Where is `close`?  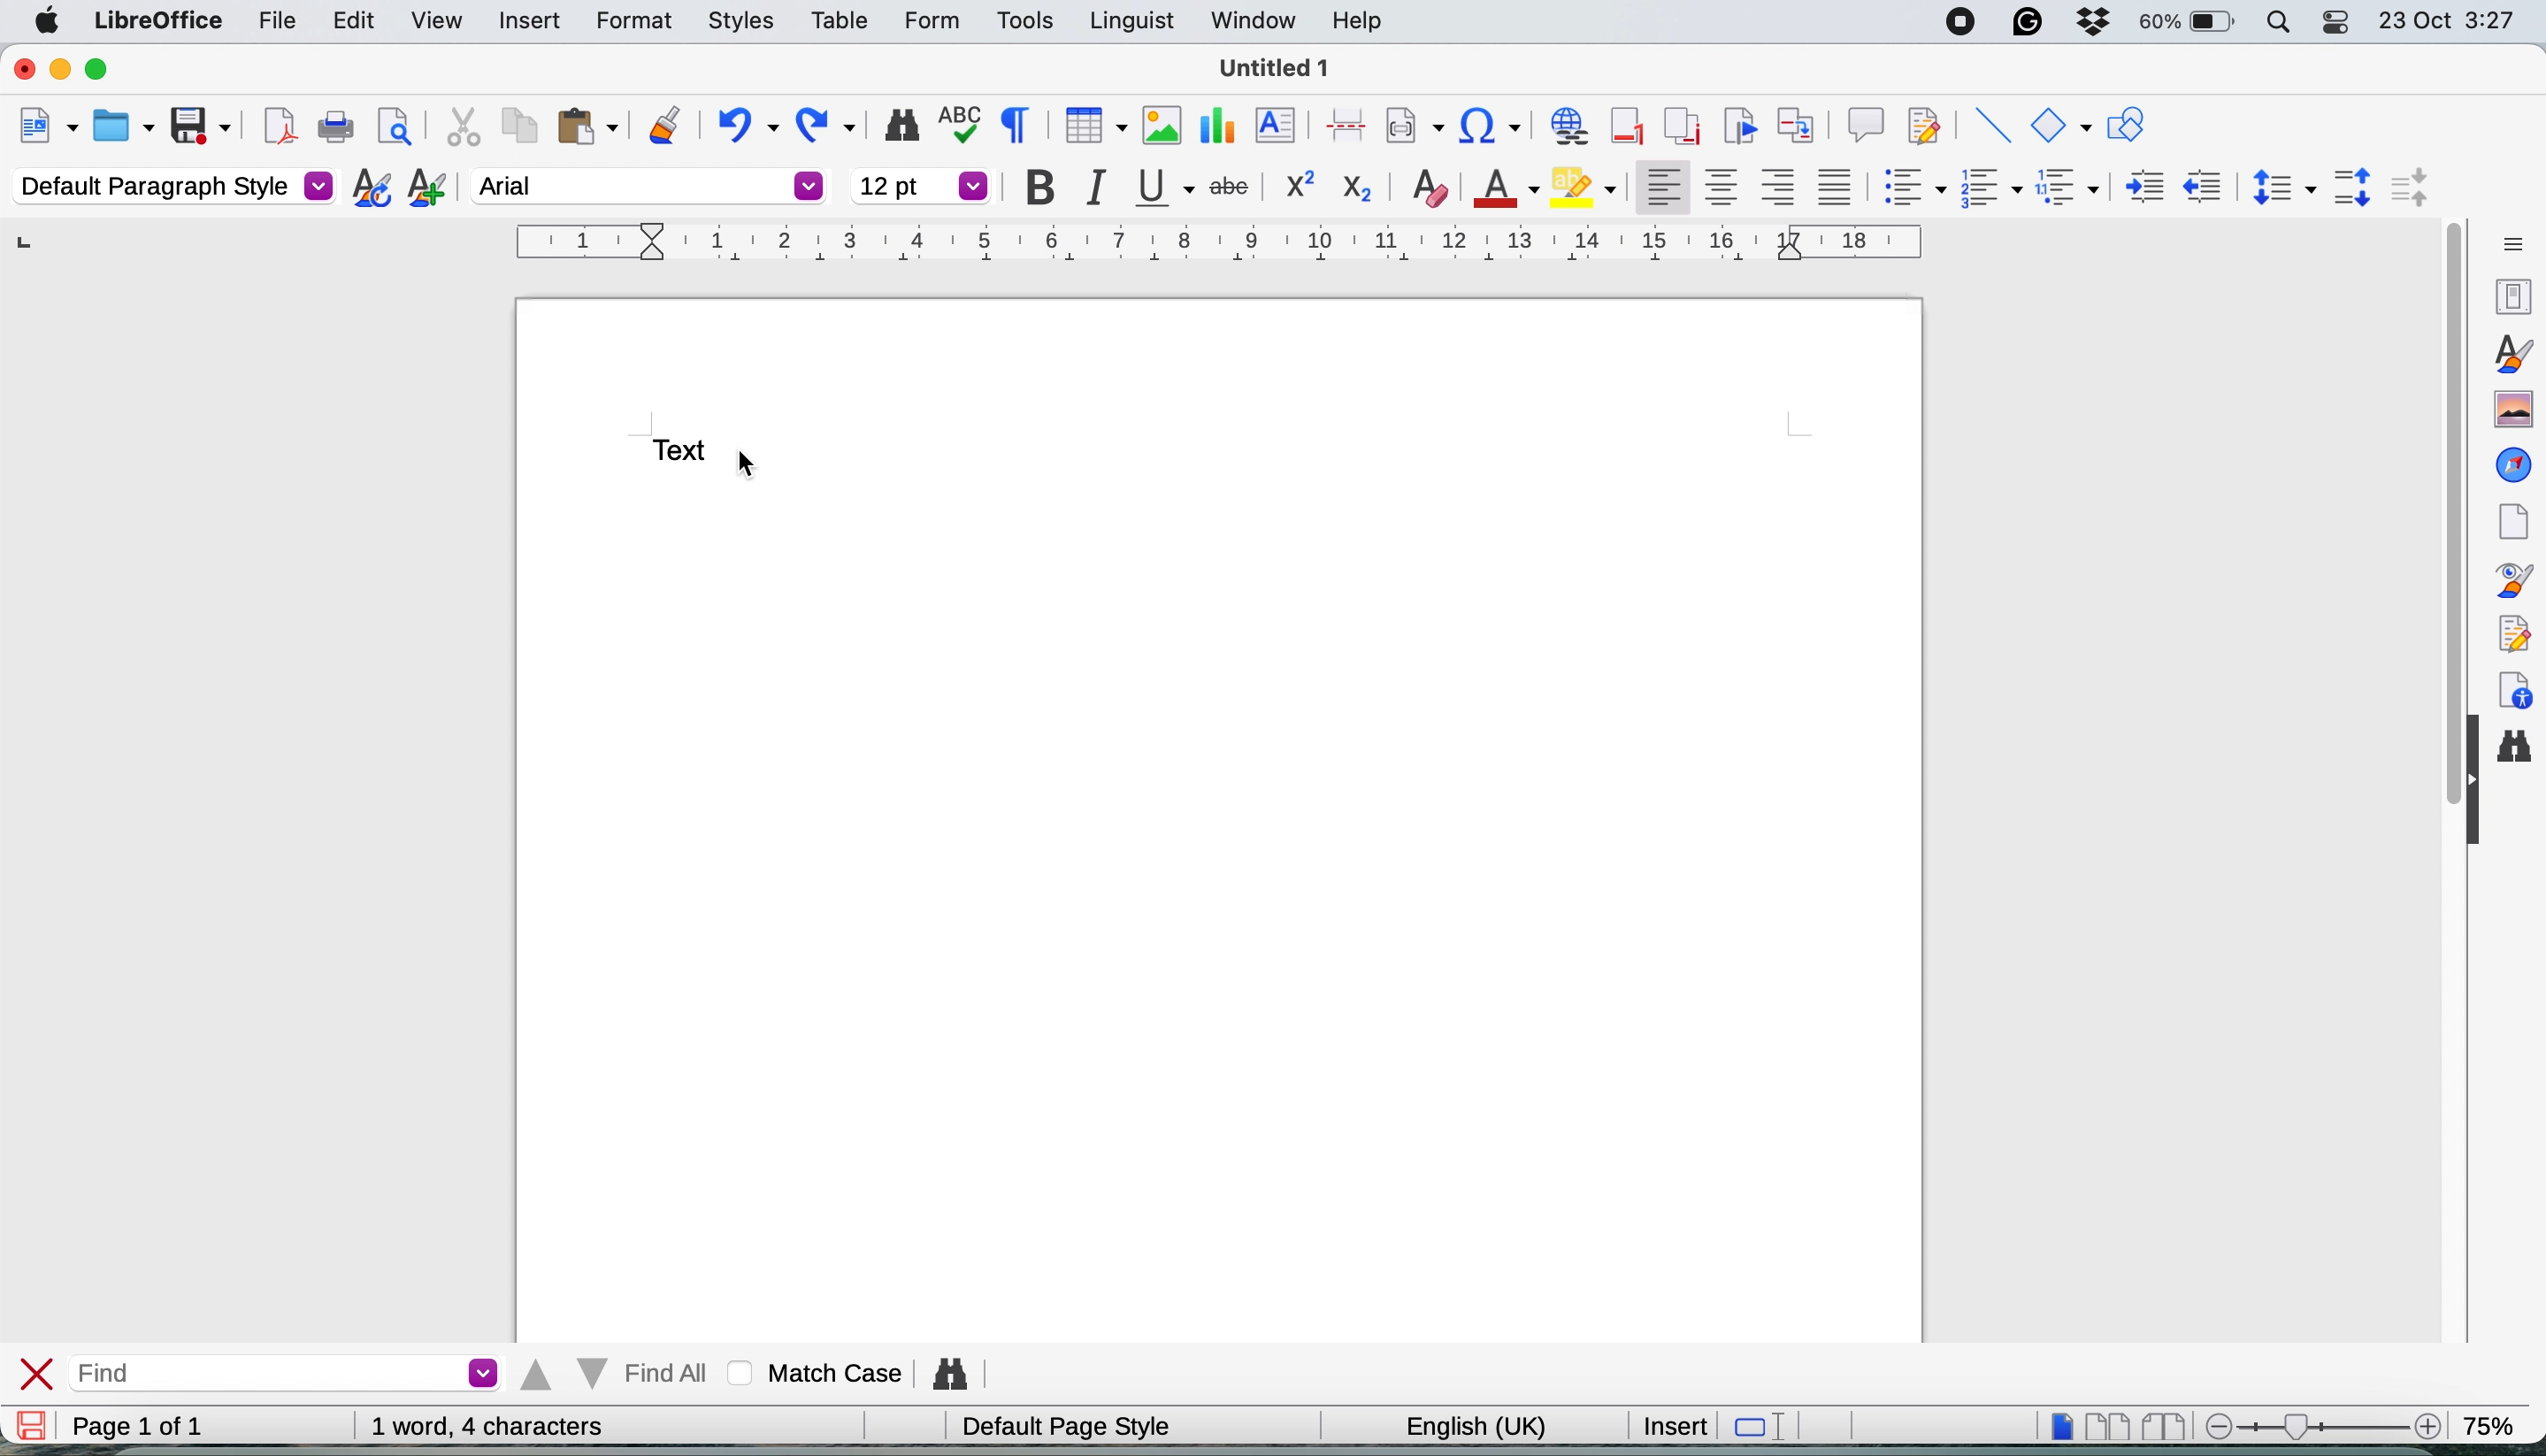
close is located at coordinates (39, 1372).